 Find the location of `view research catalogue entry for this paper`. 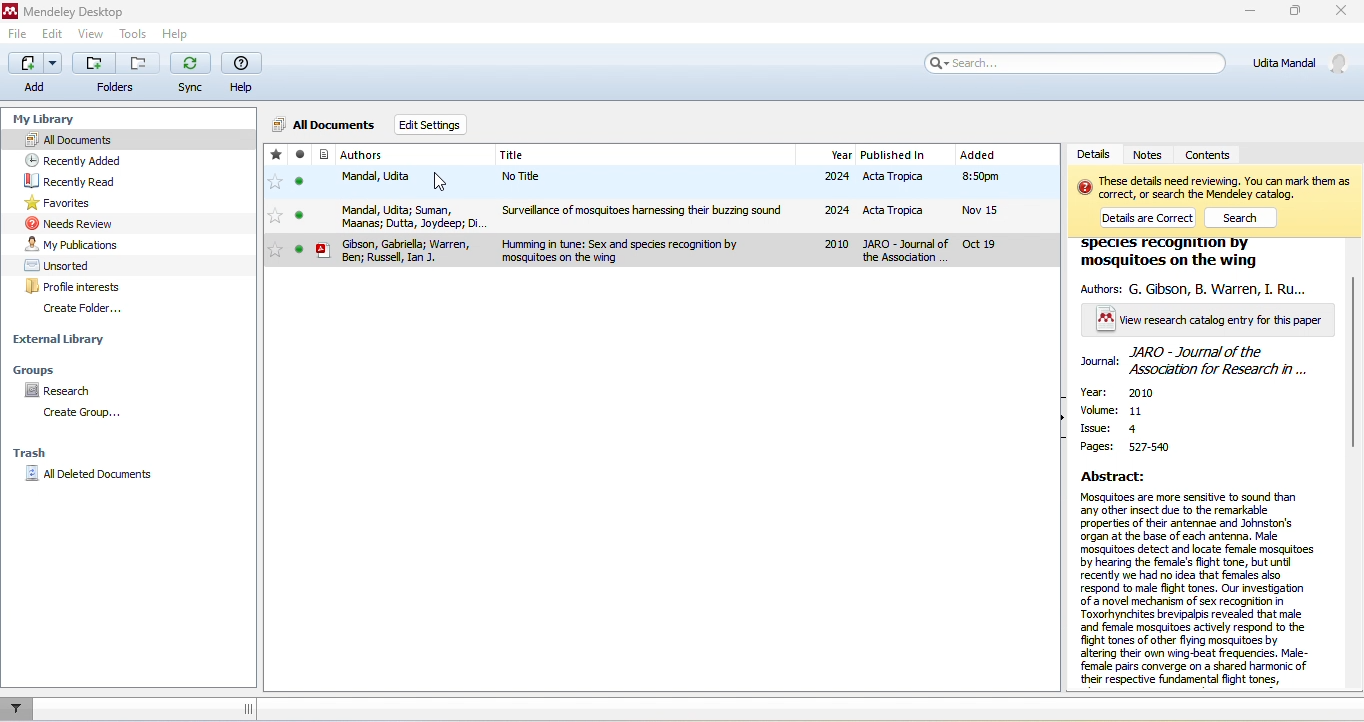

view research catalogue entry for this paper is located at coordinates (1208, 322).